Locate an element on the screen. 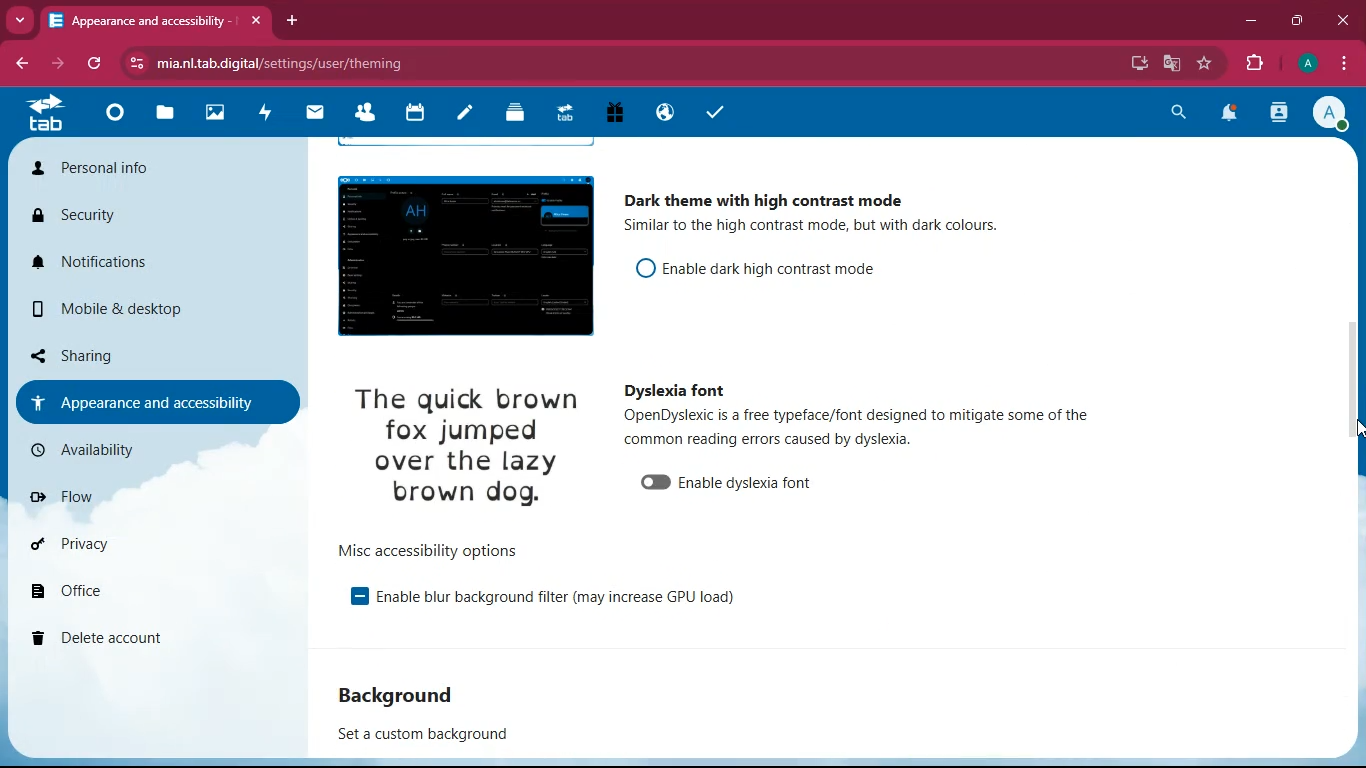 This screenshot has height=768, width=1366. activity is located at coordinates (271, 110).